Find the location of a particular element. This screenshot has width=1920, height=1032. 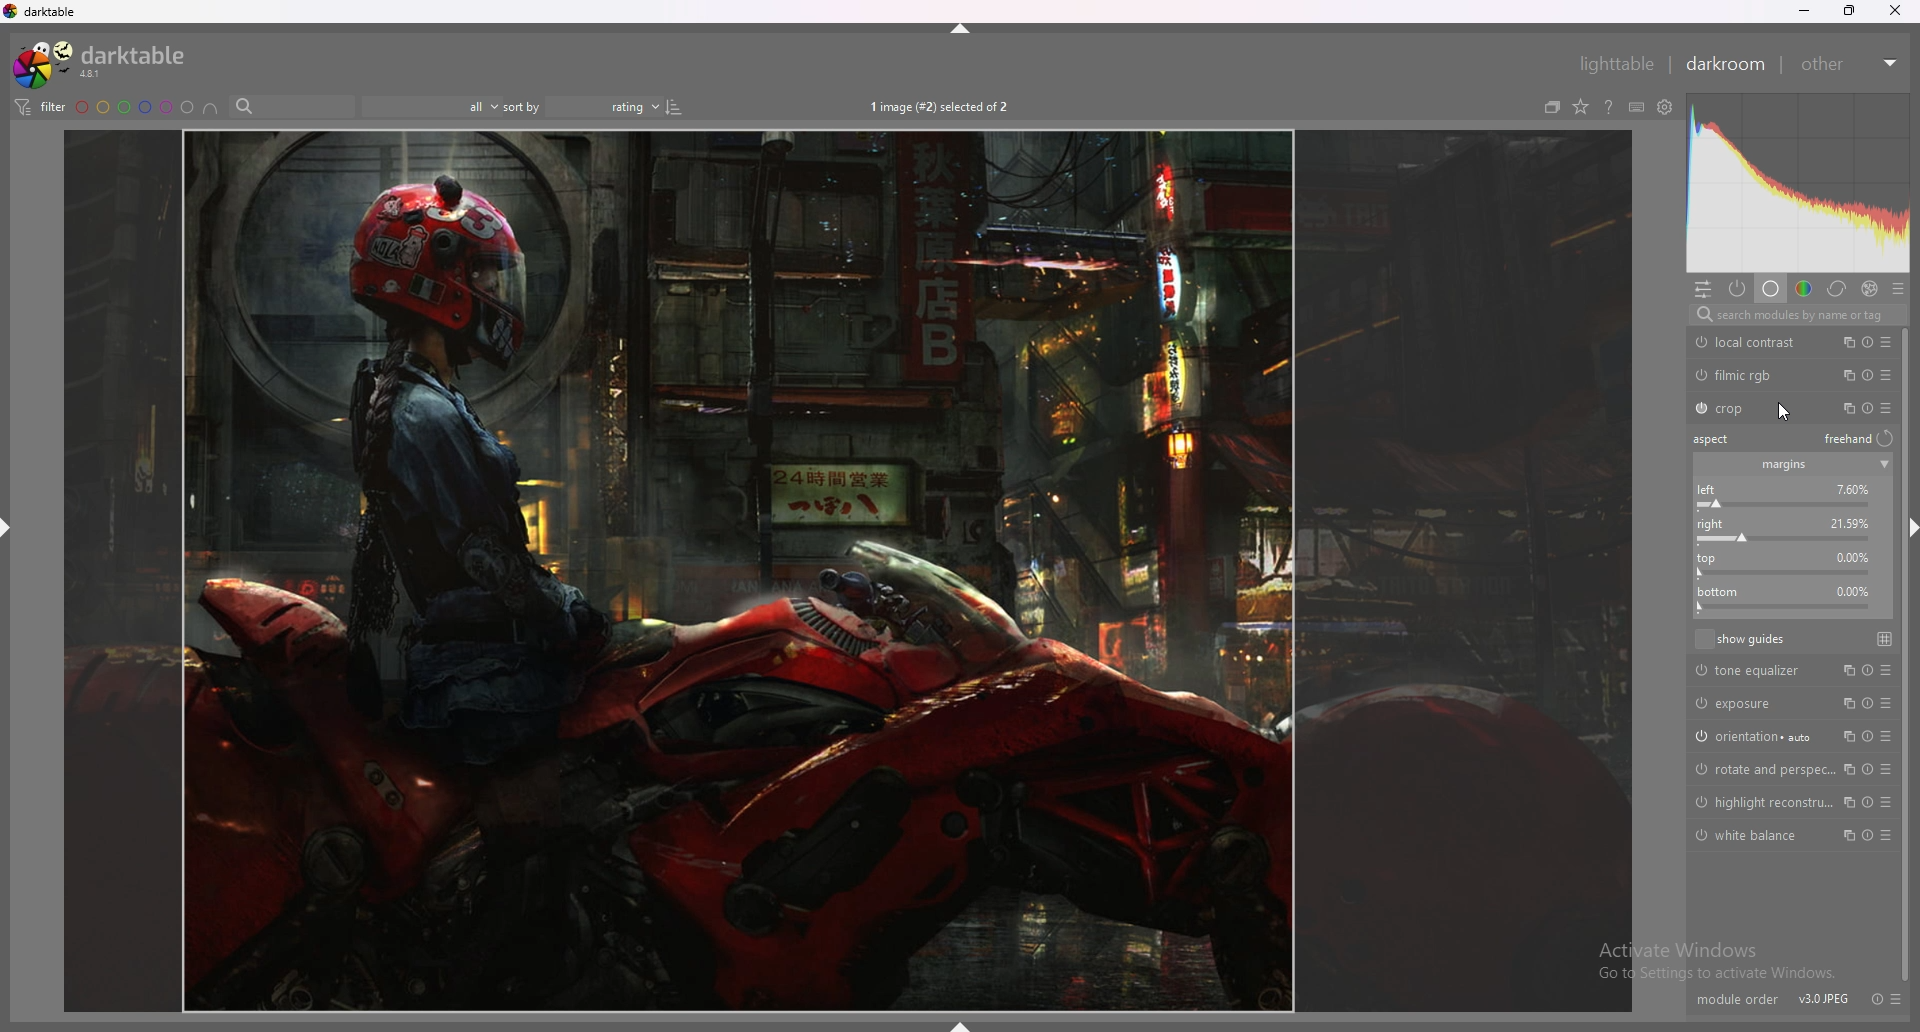

white balance is located at coordinates (1753, 835).